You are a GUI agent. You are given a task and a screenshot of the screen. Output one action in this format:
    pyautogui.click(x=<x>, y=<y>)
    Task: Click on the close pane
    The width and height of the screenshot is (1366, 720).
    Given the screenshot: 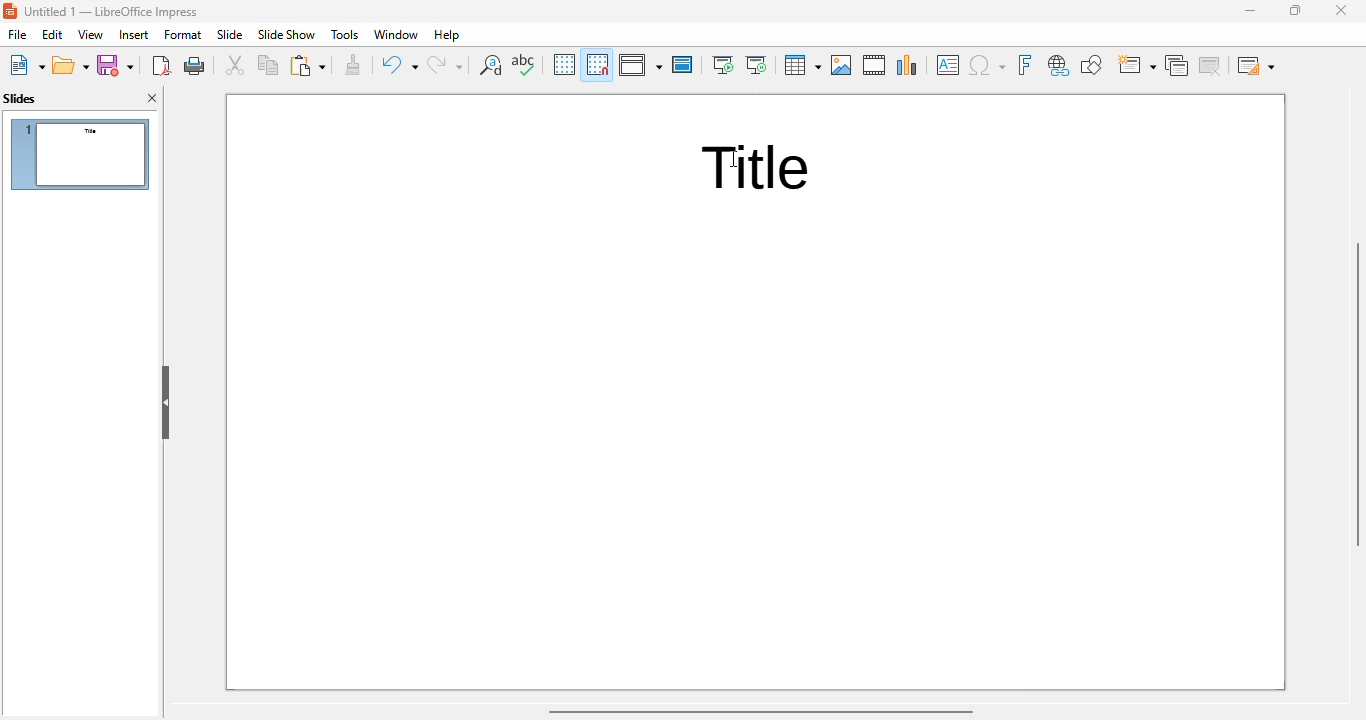 What is the action you would take?
    pyautogui.click(x=153, y=98)
    